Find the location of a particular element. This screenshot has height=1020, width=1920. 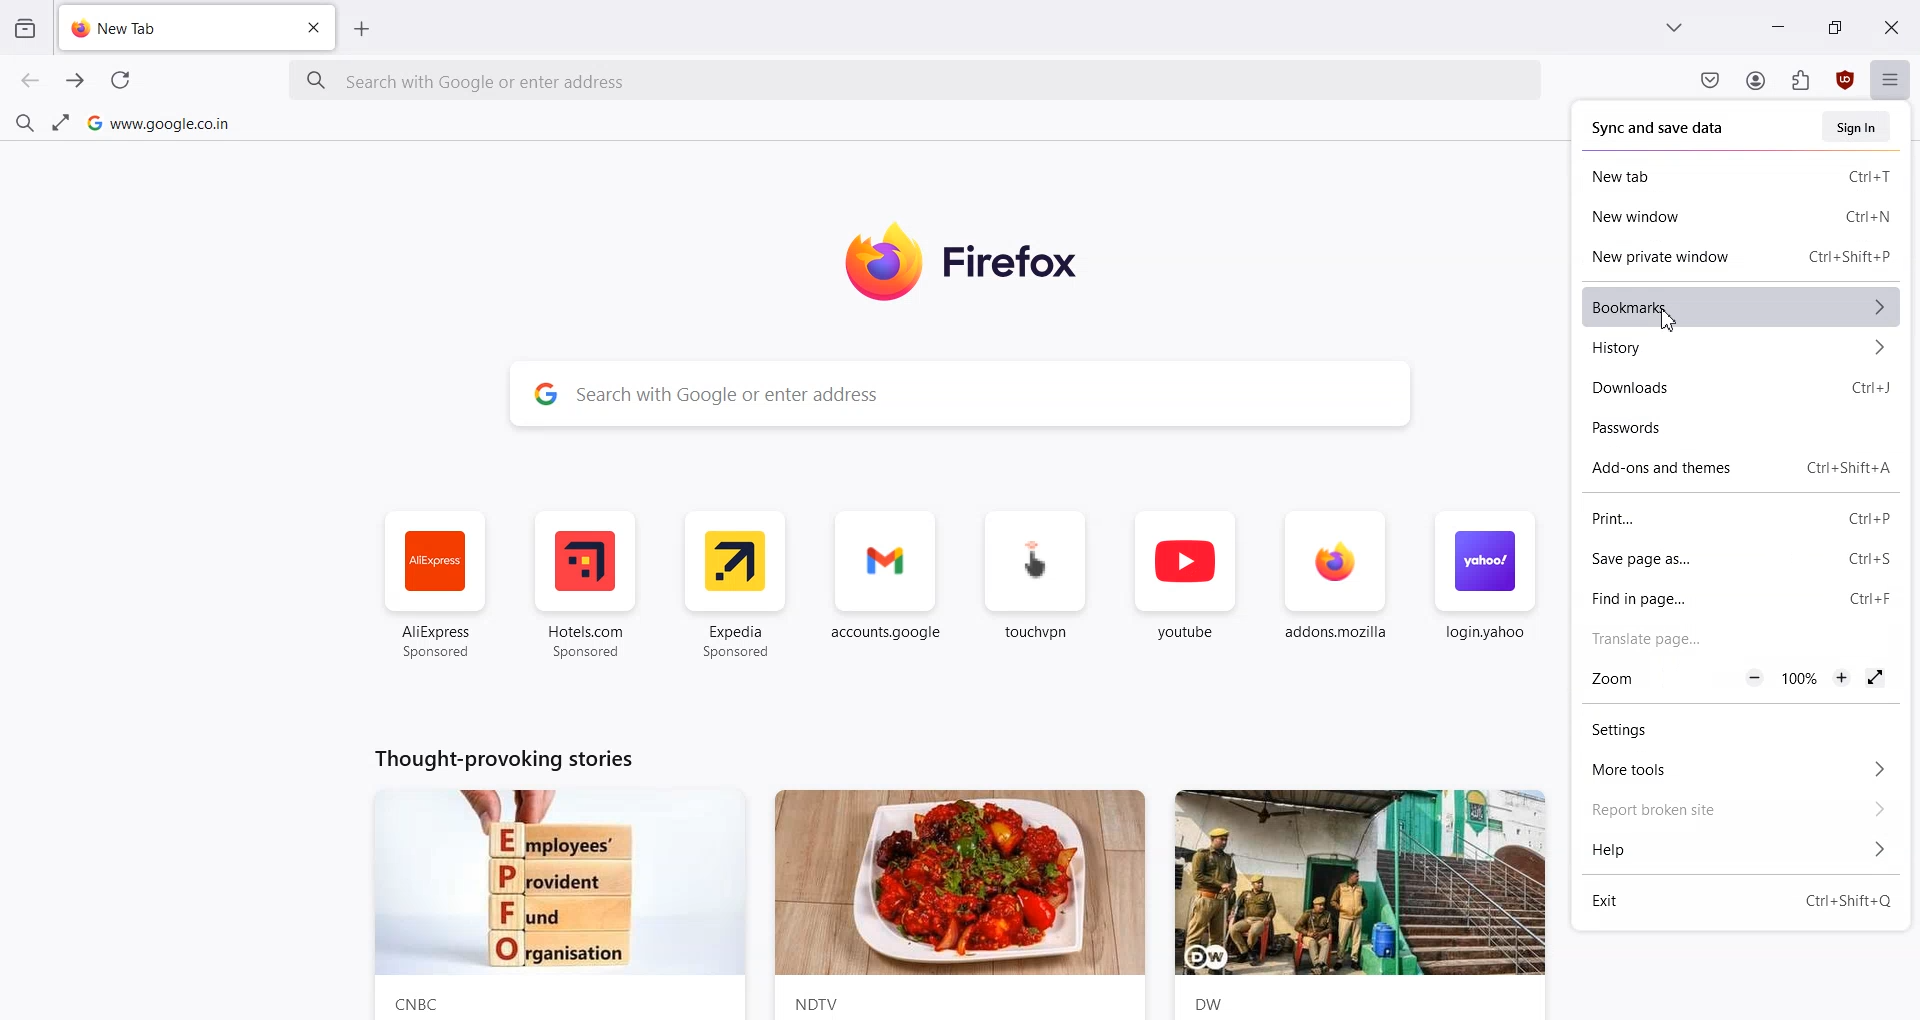

Full screen is located at coordinates (1874, 677).